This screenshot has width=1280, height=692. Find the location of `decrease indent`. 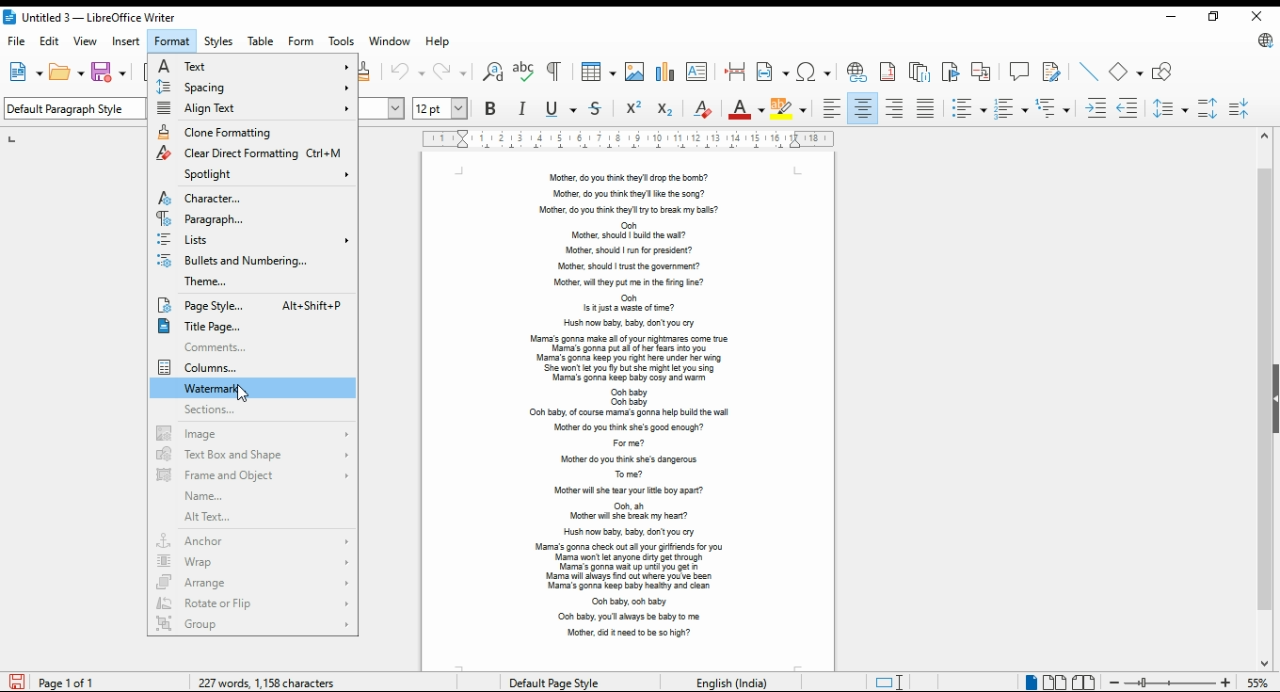

decrease indent is located at coordinates (1128, 108).